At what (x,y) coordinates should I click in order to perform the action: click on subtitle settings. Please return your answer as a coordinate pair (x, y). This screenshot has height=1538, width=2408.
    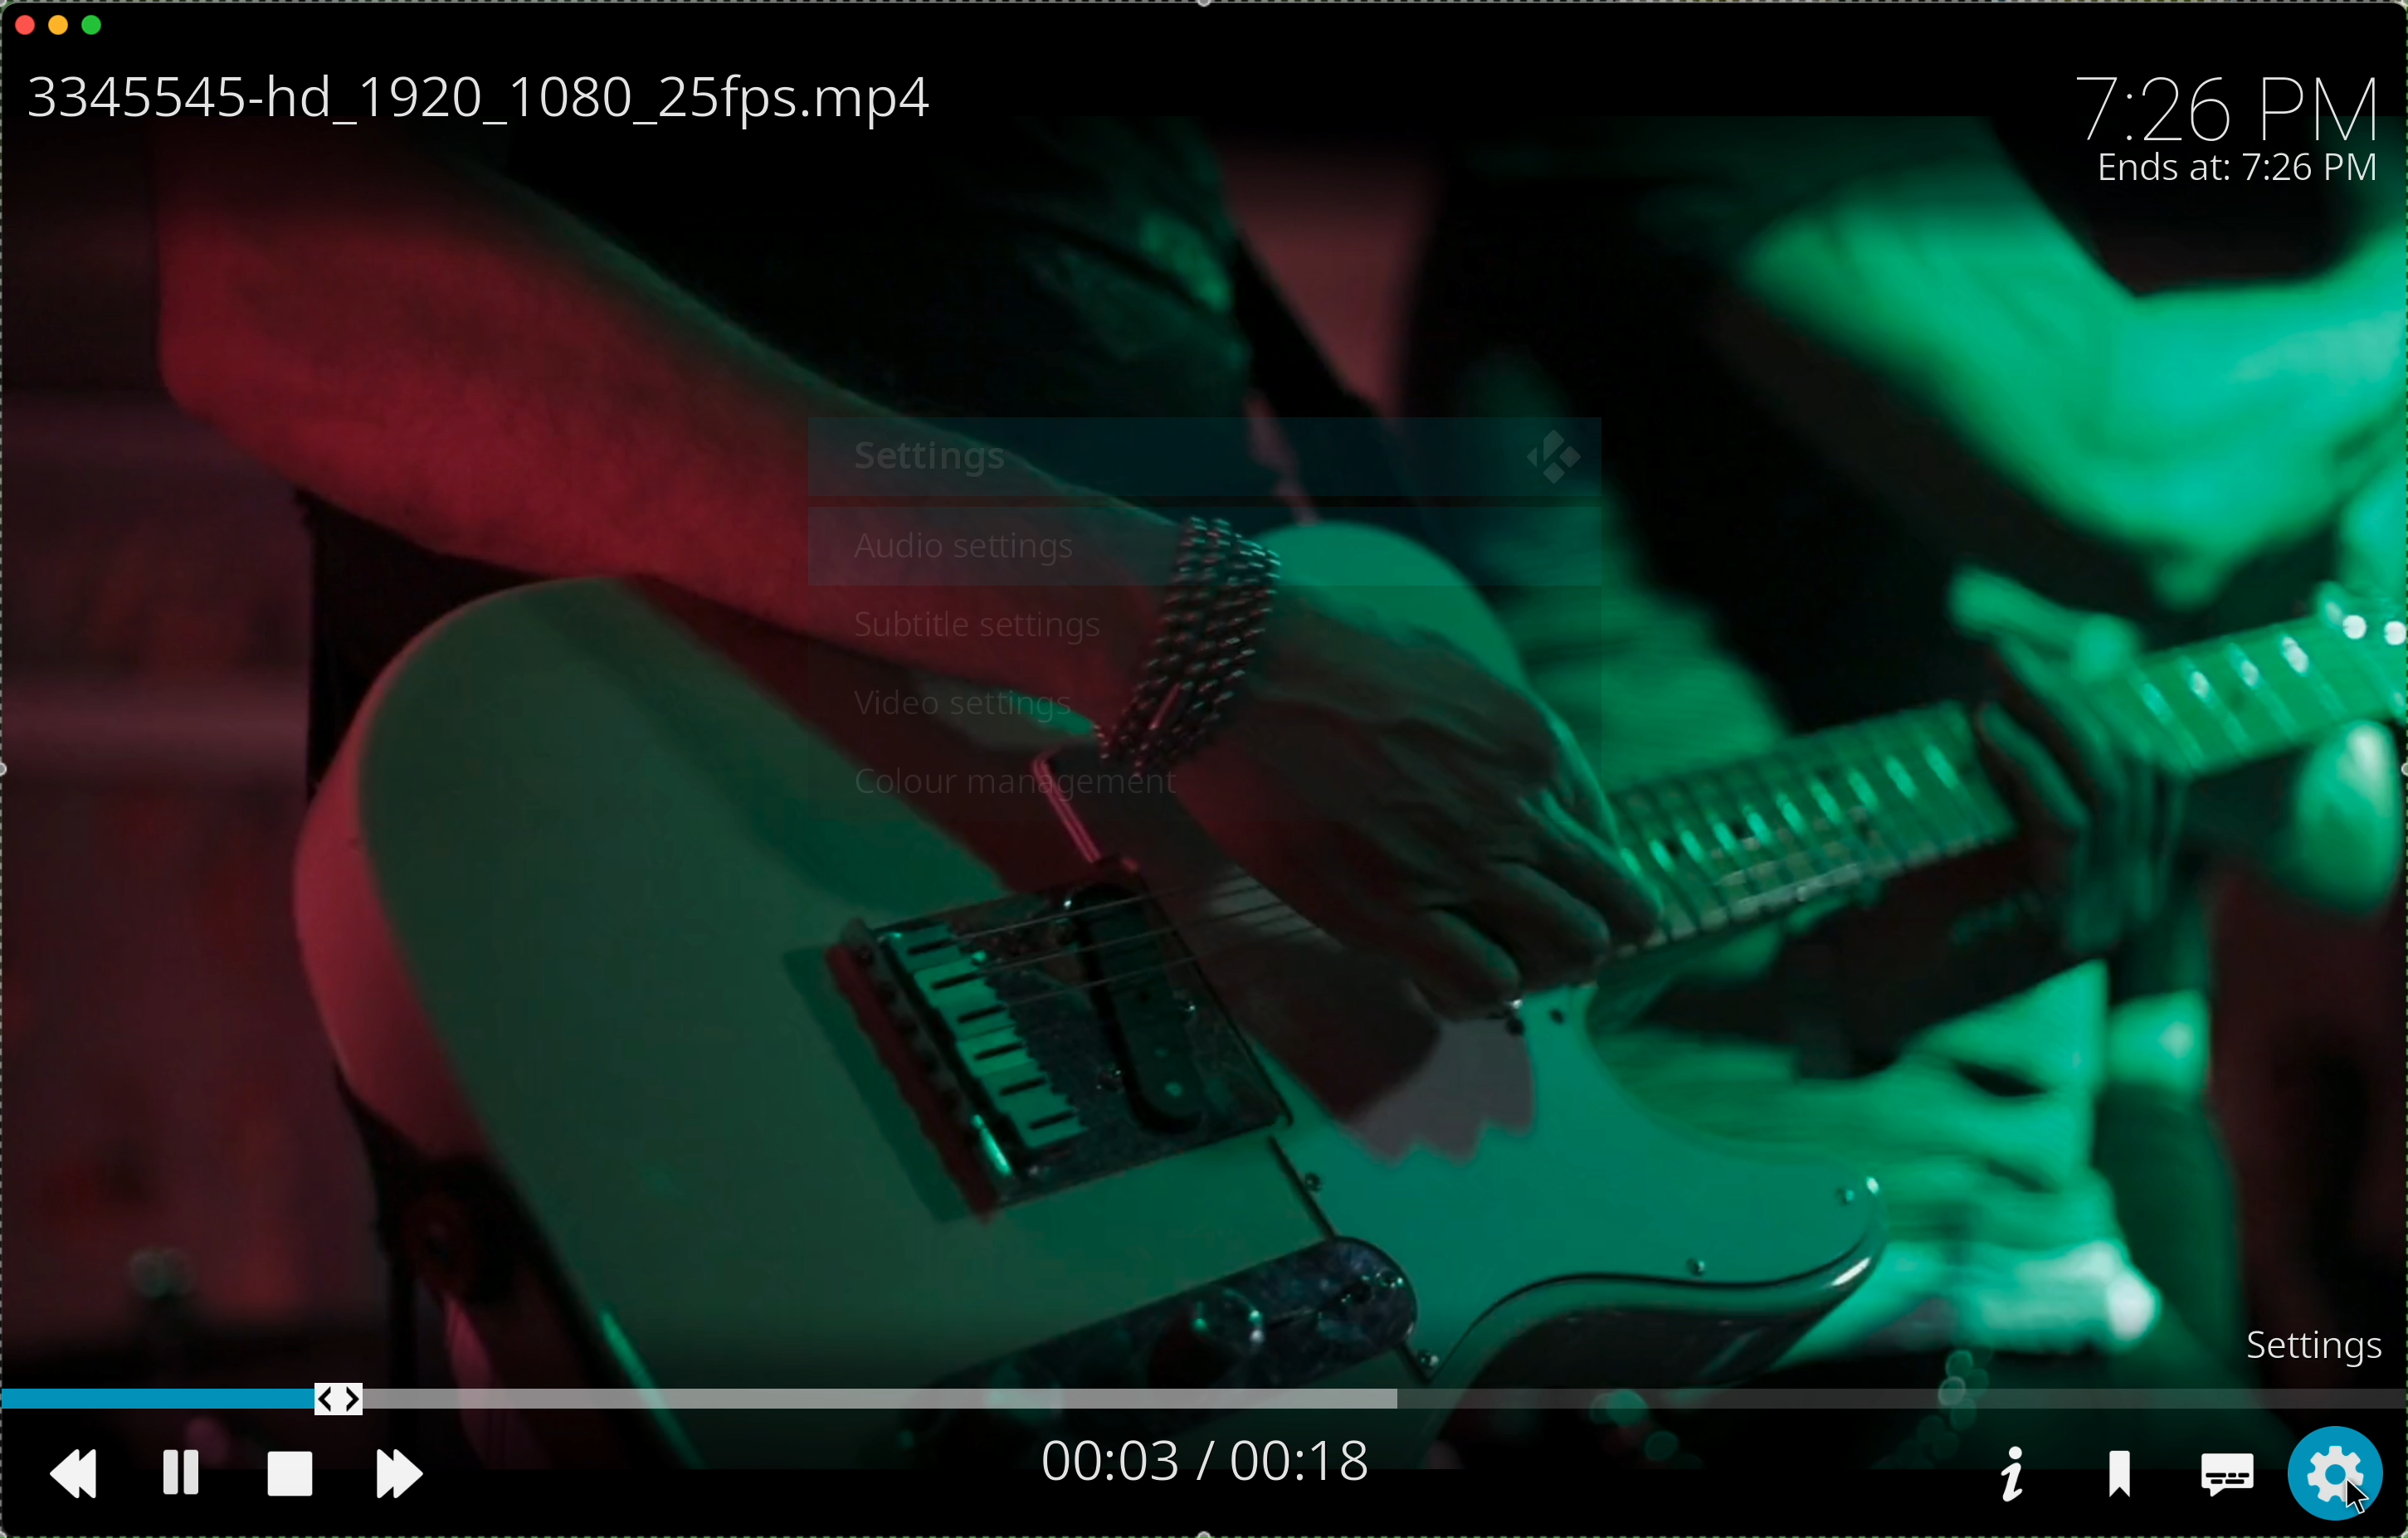
    Looking at the image, I should click on (959, 608).